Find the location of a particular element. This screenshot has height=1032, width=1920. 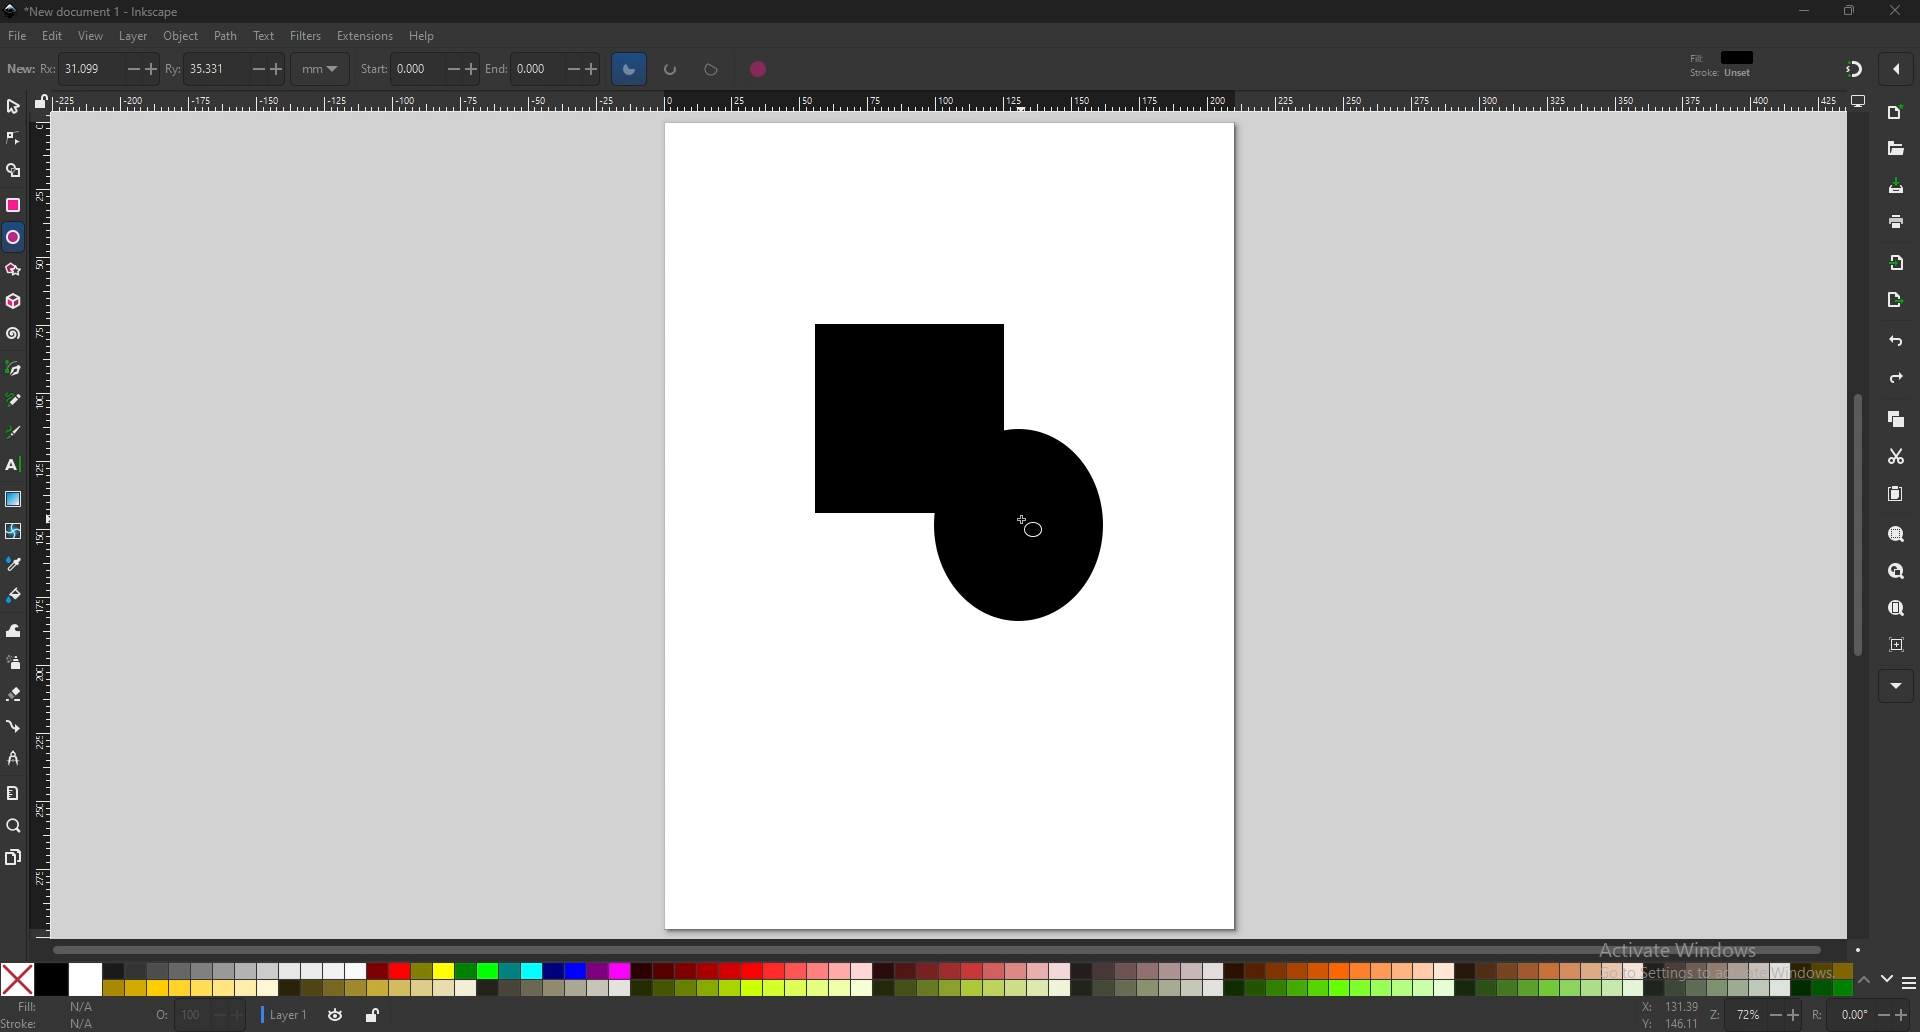

new is located at coordinates (19, 69).